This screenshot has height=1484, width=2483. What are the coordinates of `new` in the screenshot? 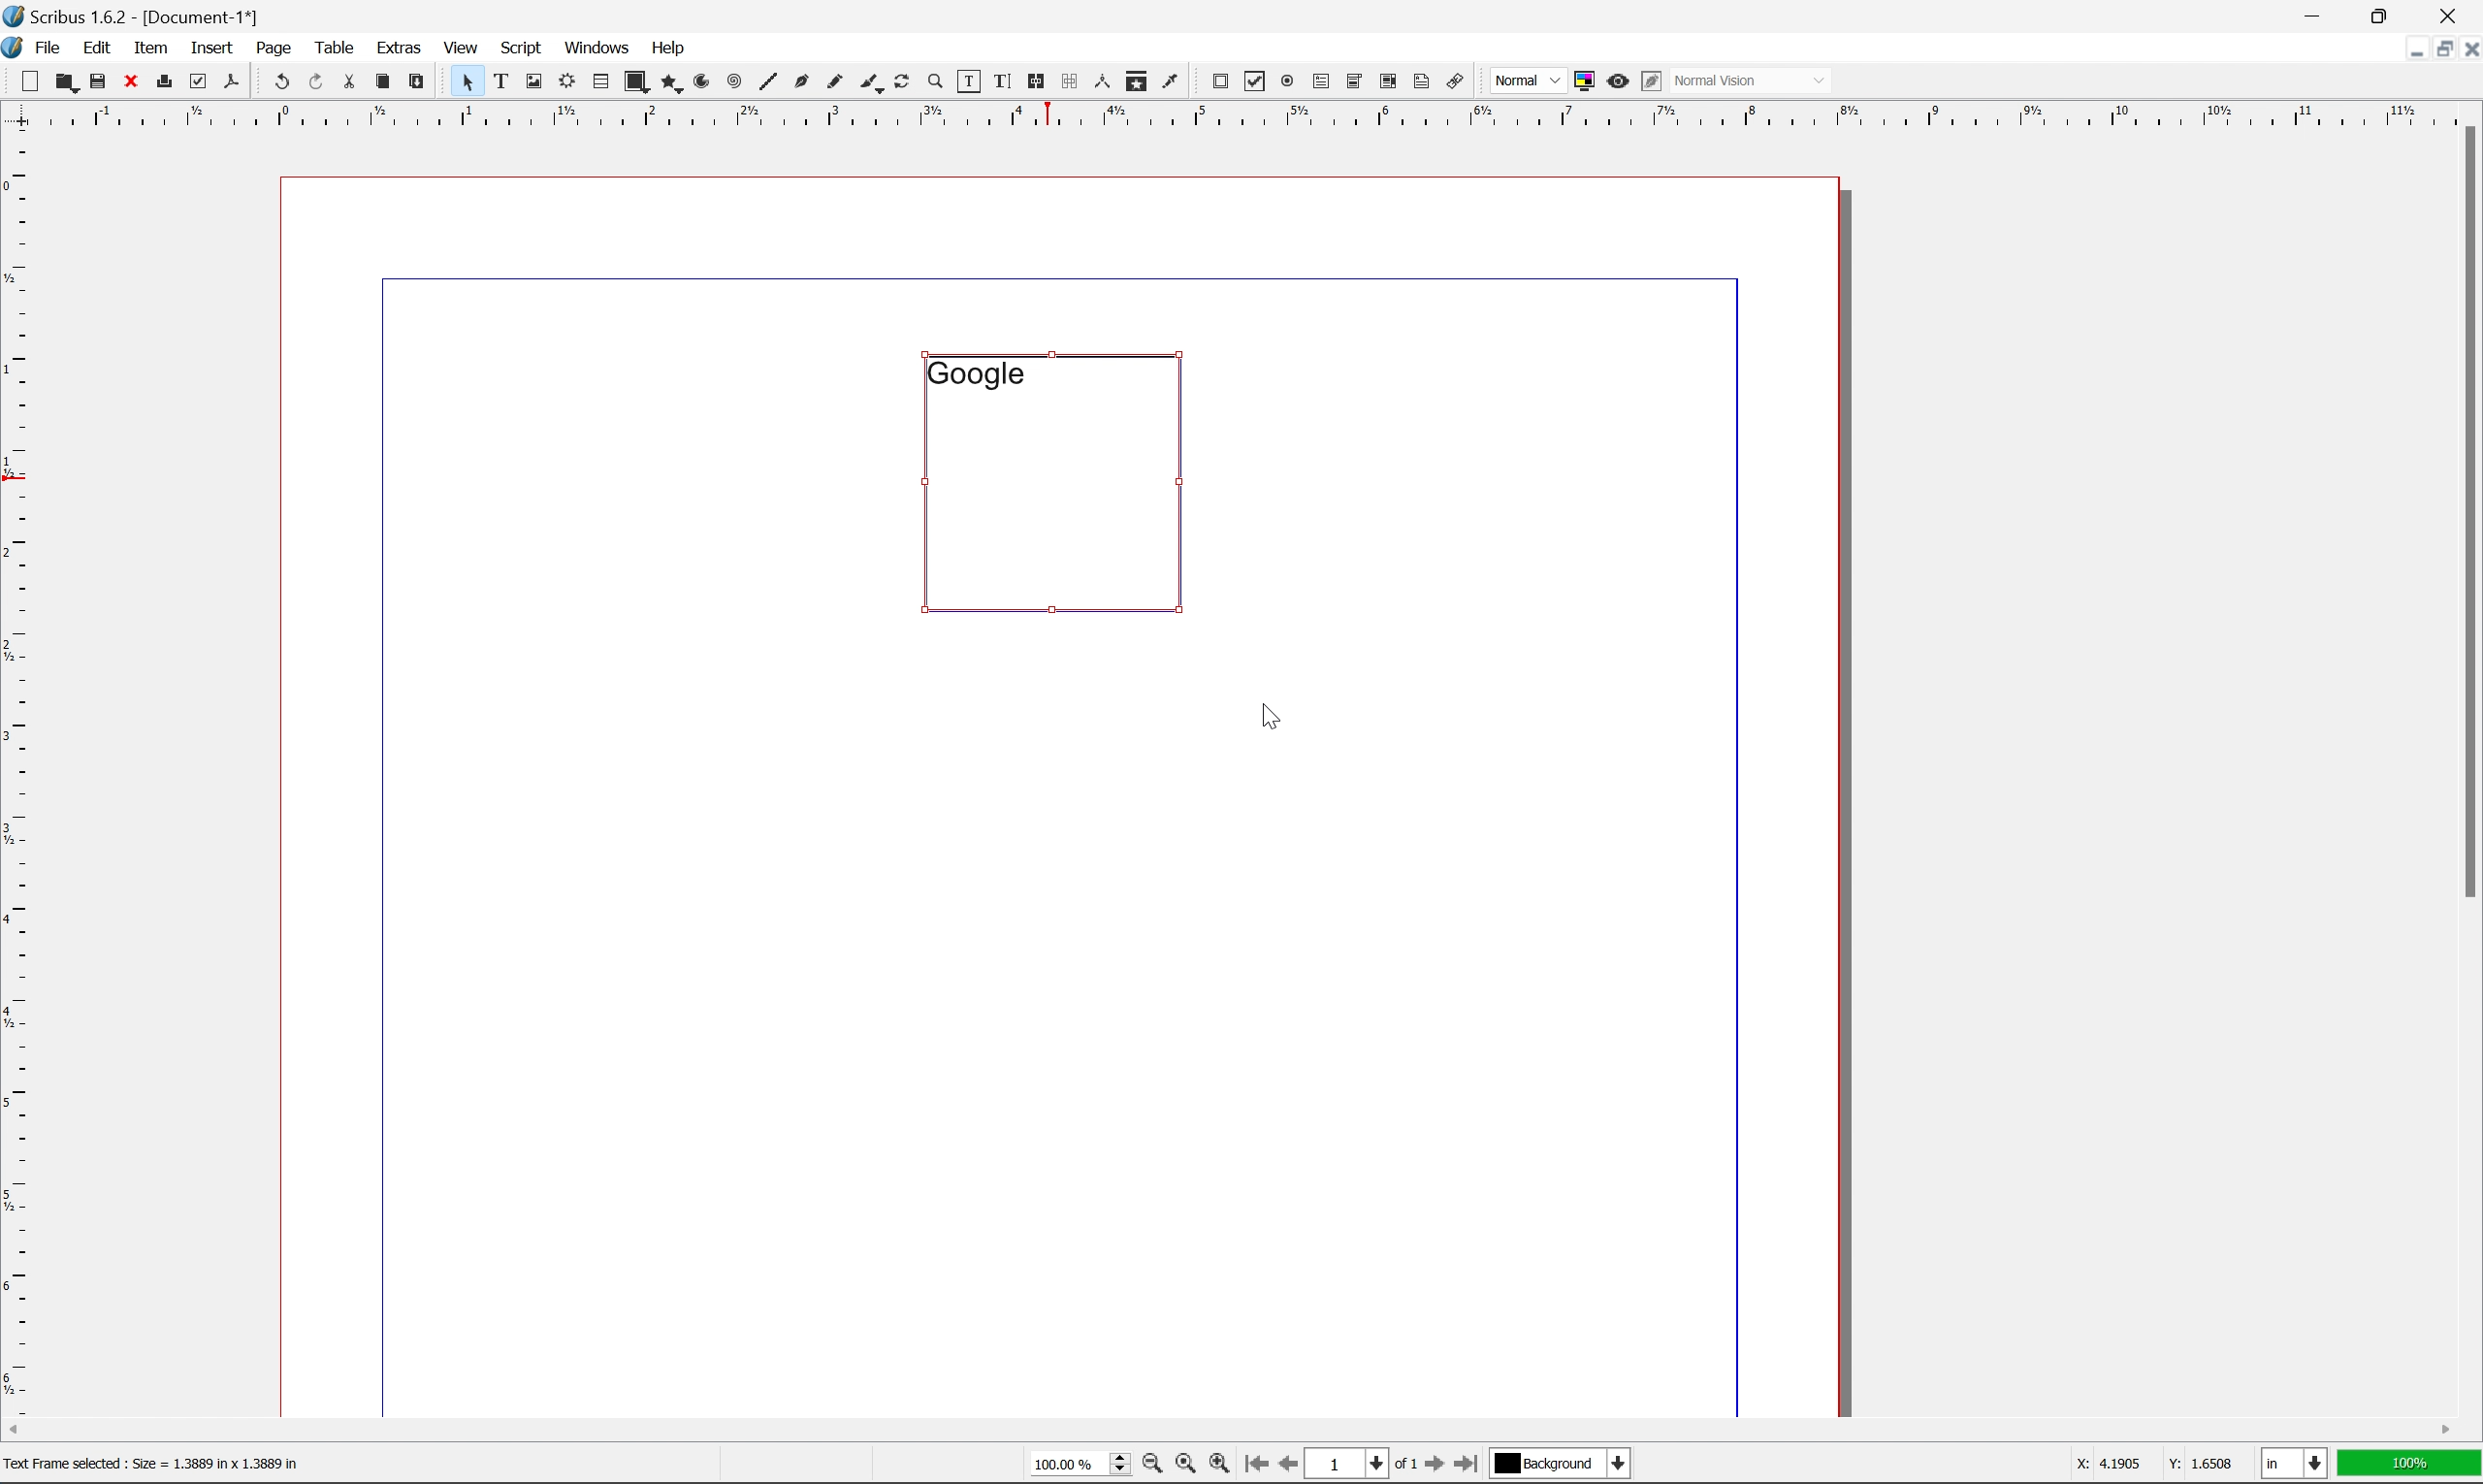 It's located at (32, 81).